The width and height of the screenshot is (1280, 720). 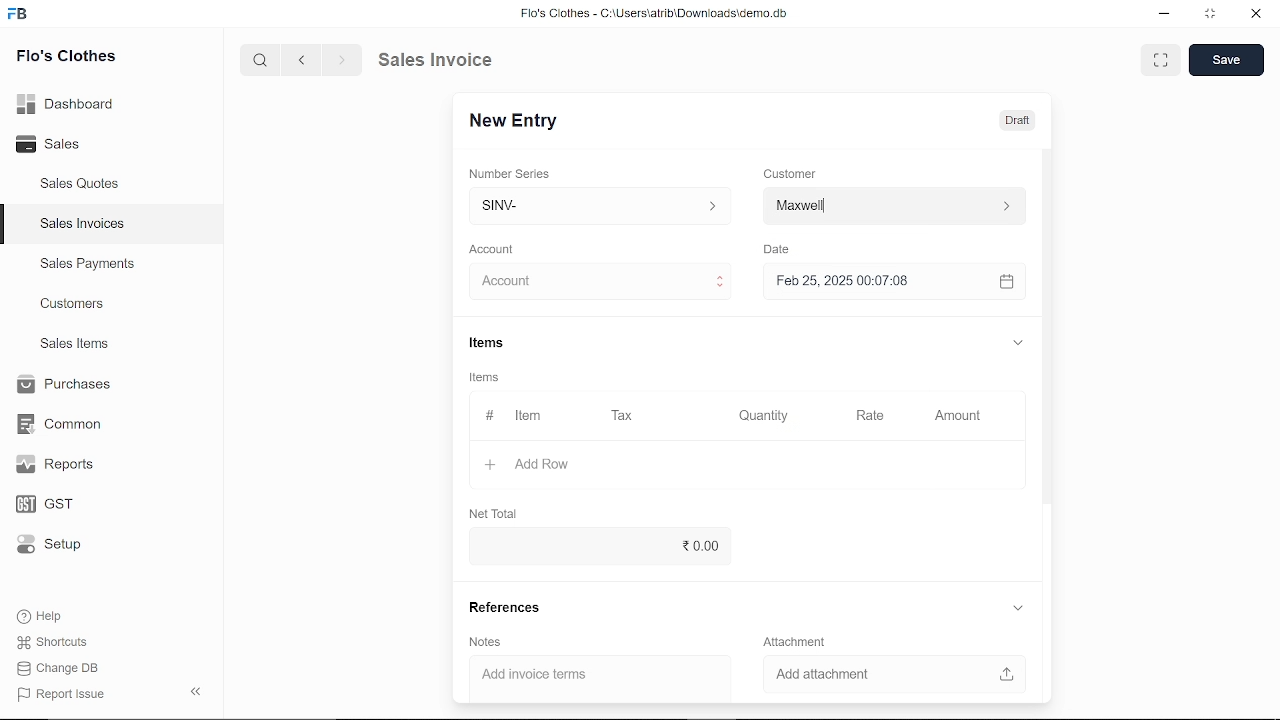 What do you see at coordinates (623, 417) in the screenshot?
I see `Tax` at bounding box center [623, 417].